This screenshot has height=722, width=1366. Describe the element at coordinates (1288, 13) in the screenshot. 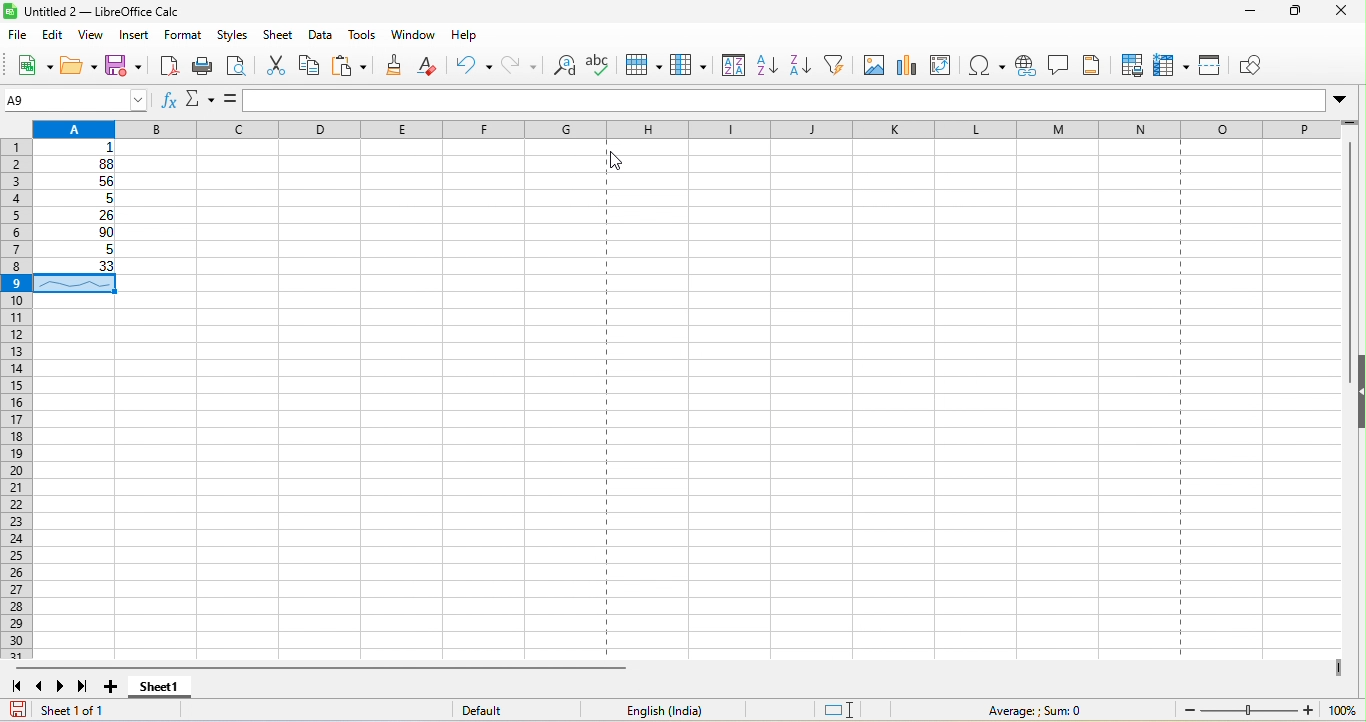

I see `maximize` at that location.